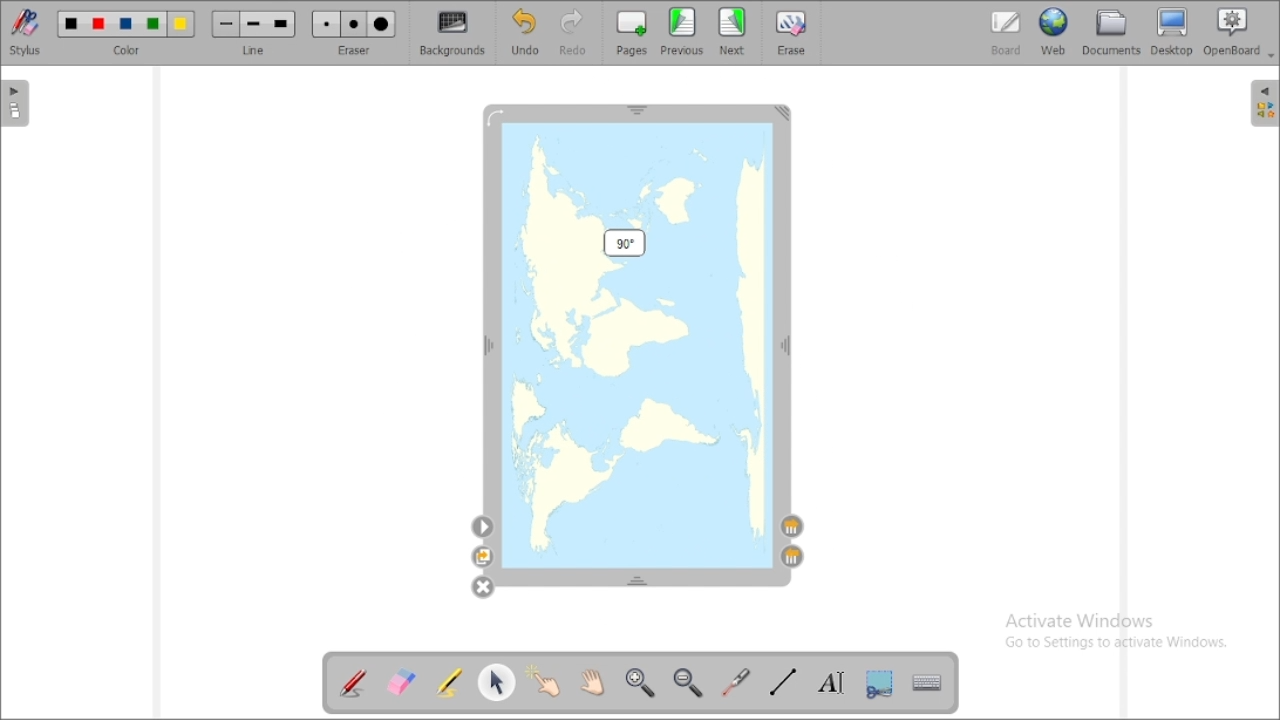 This screenshot has width=1280, height=720. What do you see at coordinates (737, 683) in the screenshot?
I see `virtual laser pointer` at bounding box center [737, 683].